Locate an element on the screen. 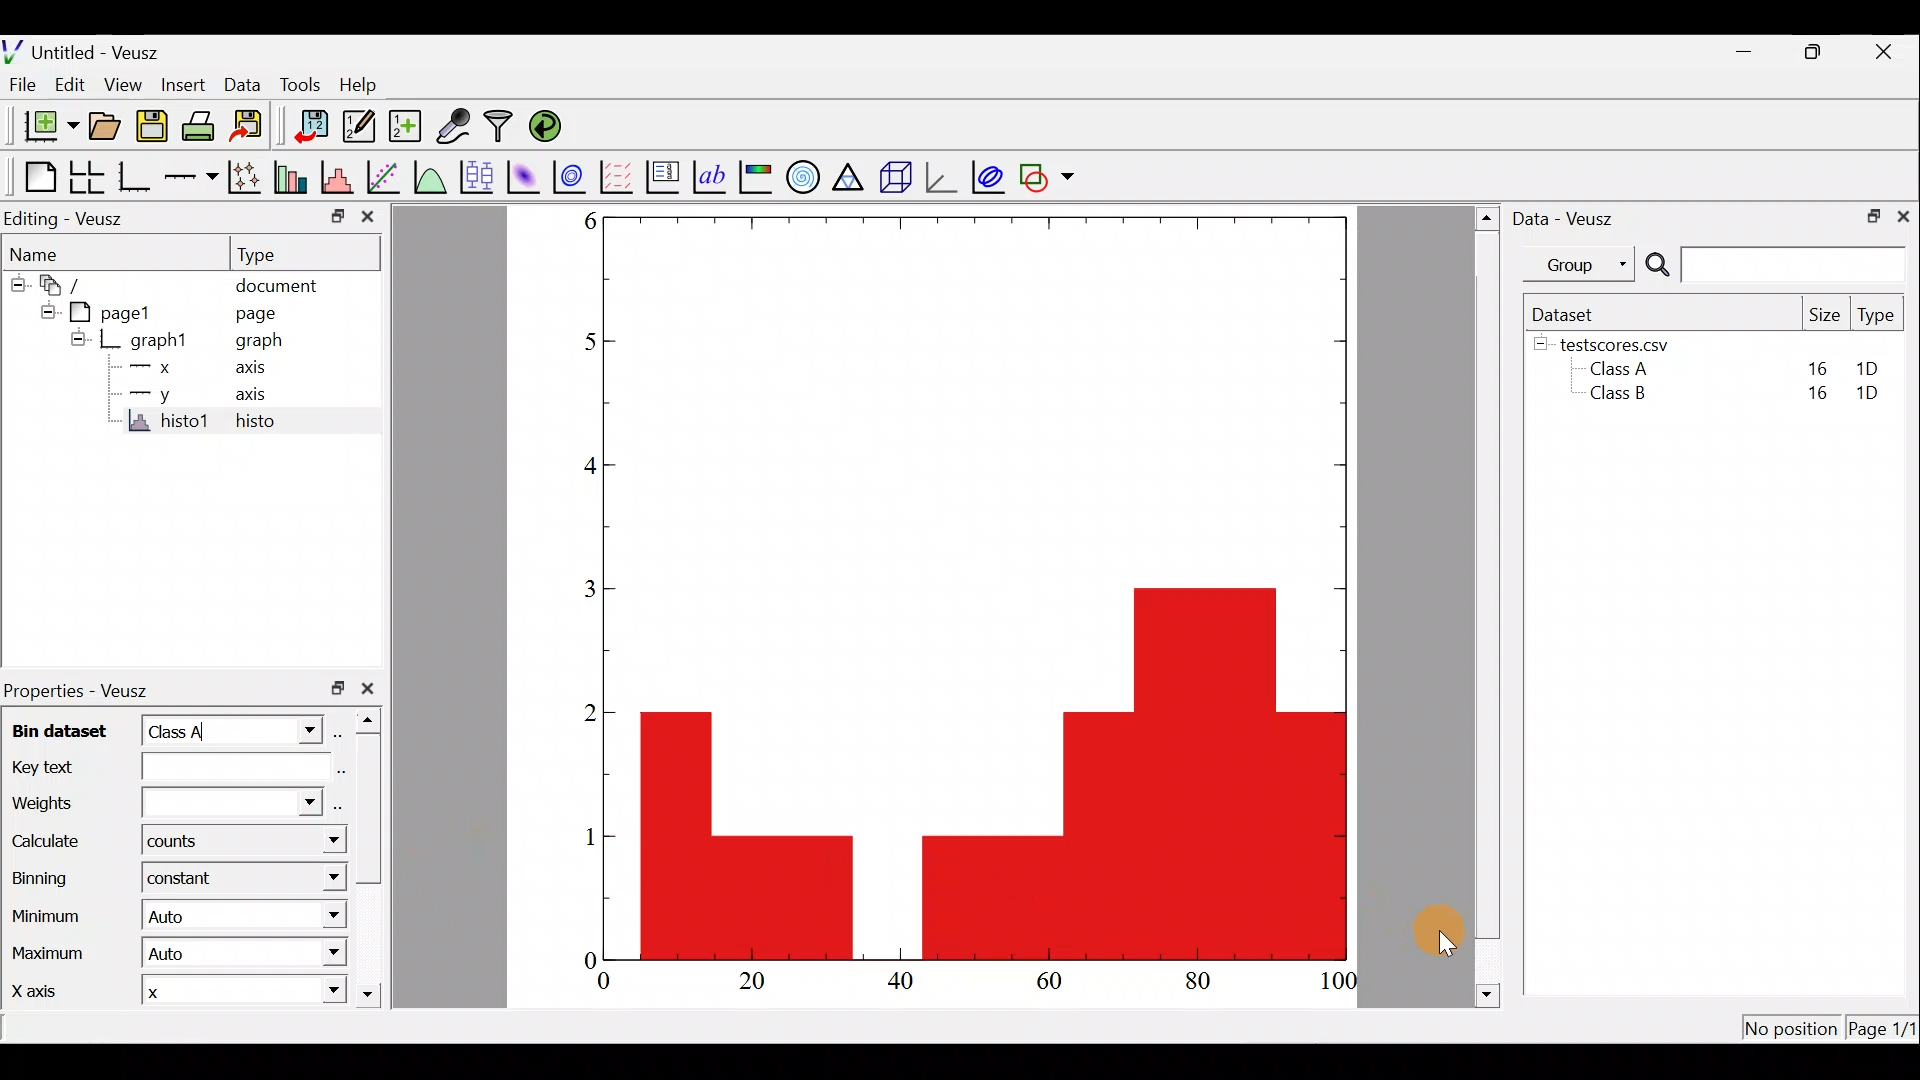  Ternary graph is located at coordinates (851, 175).